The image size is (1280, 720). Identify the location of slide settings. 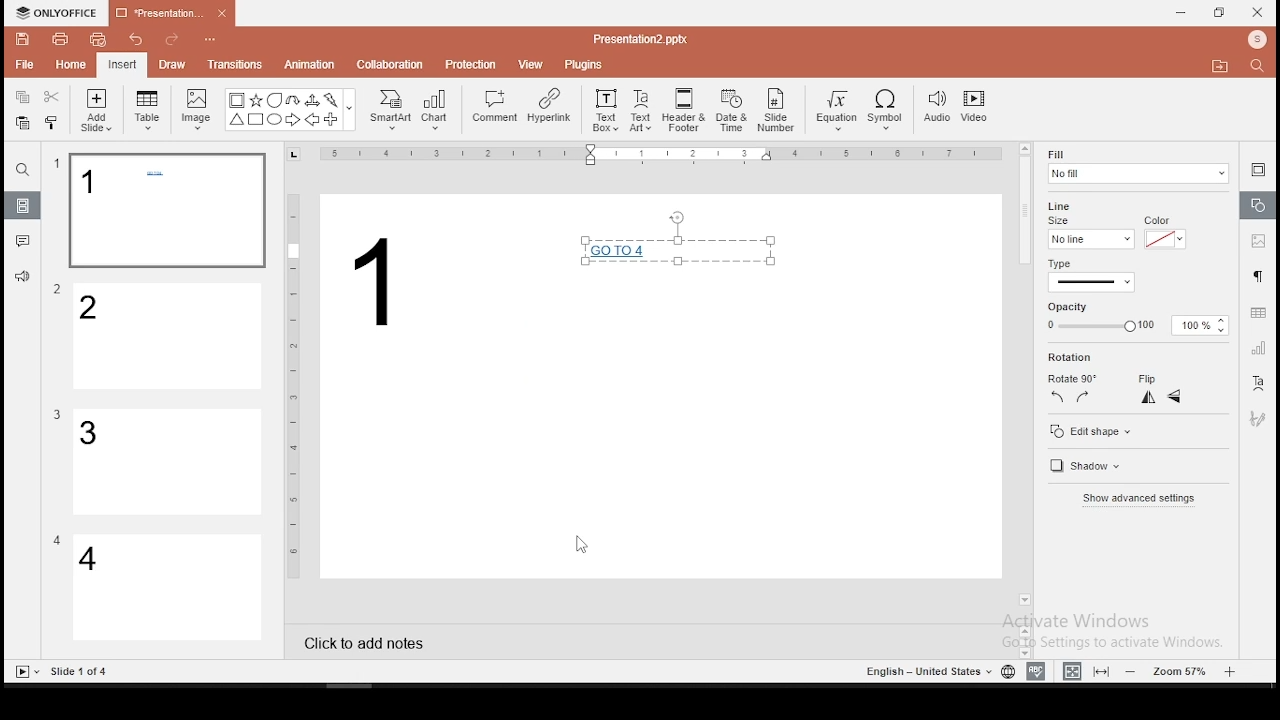
(1258, 169).